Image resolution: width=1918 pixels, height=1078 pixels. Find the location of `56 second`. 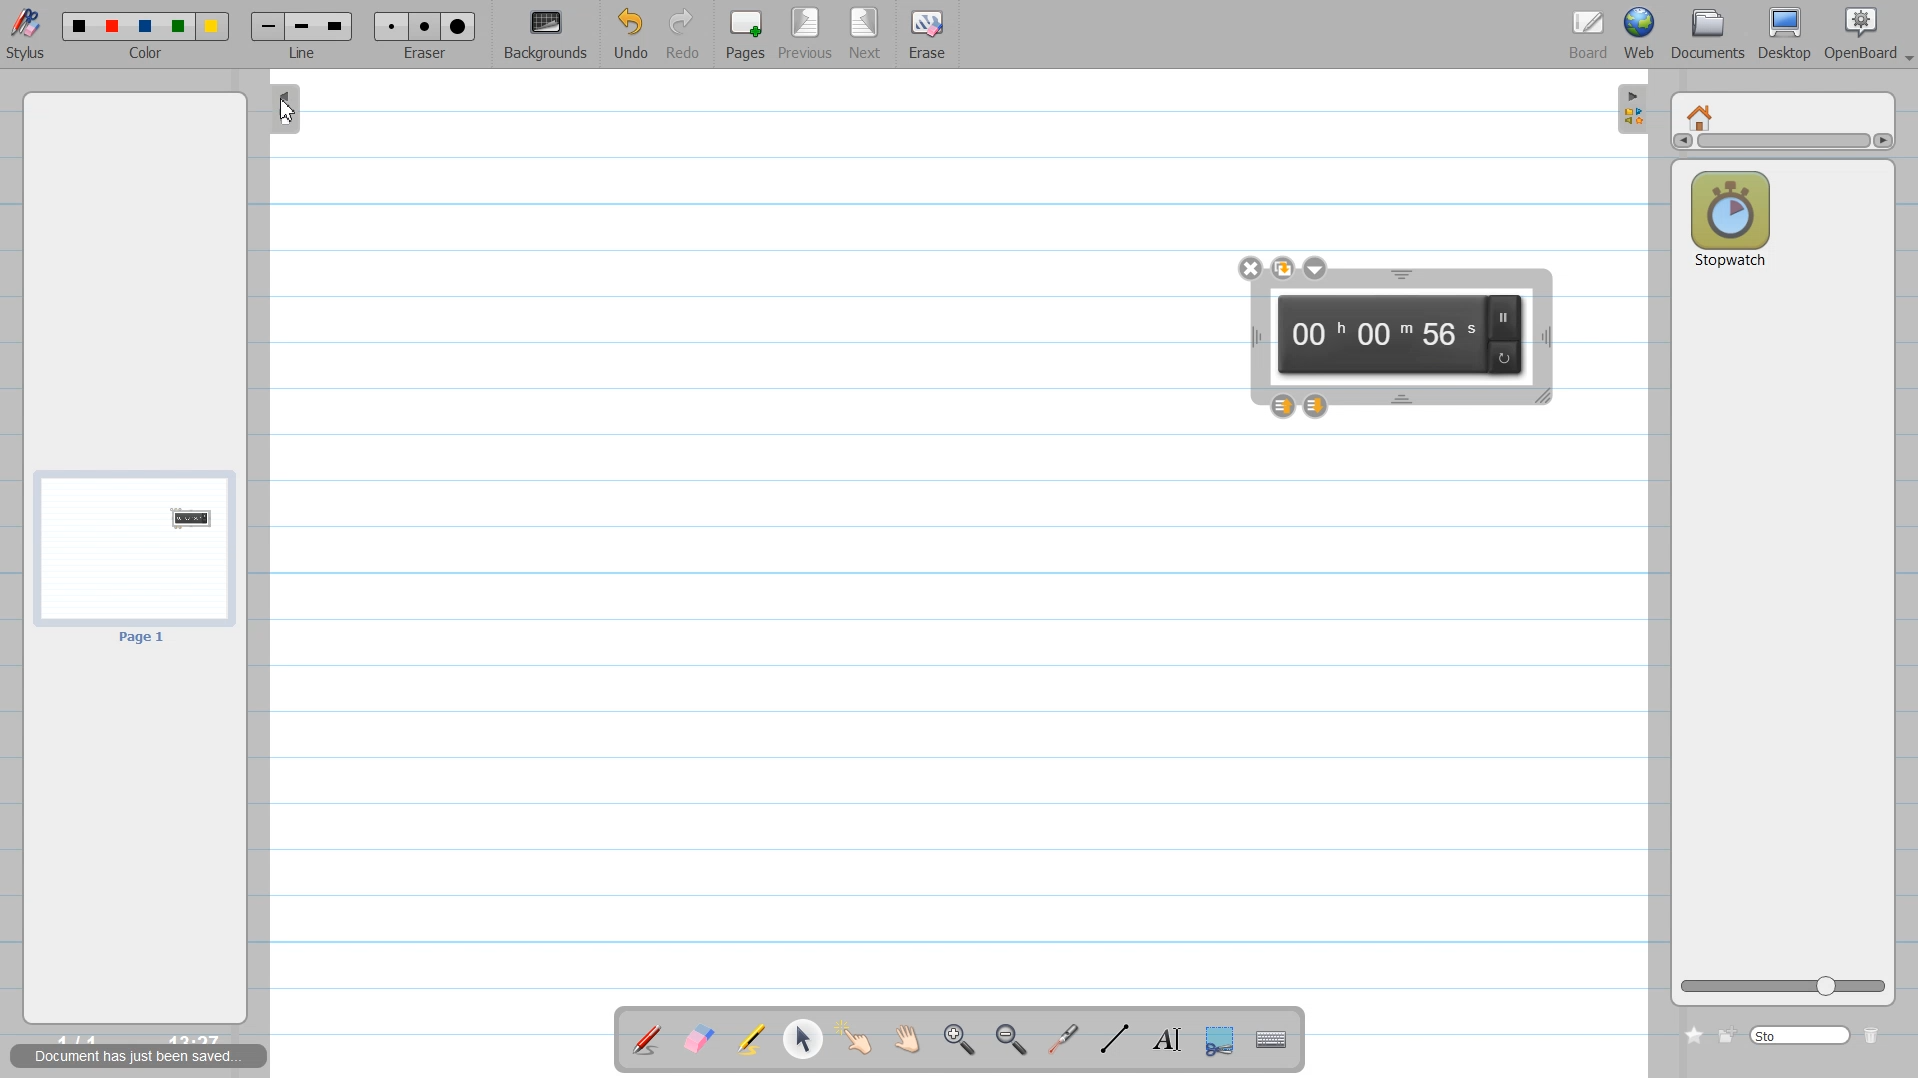

56 second is located at coordinates (1447, 334).